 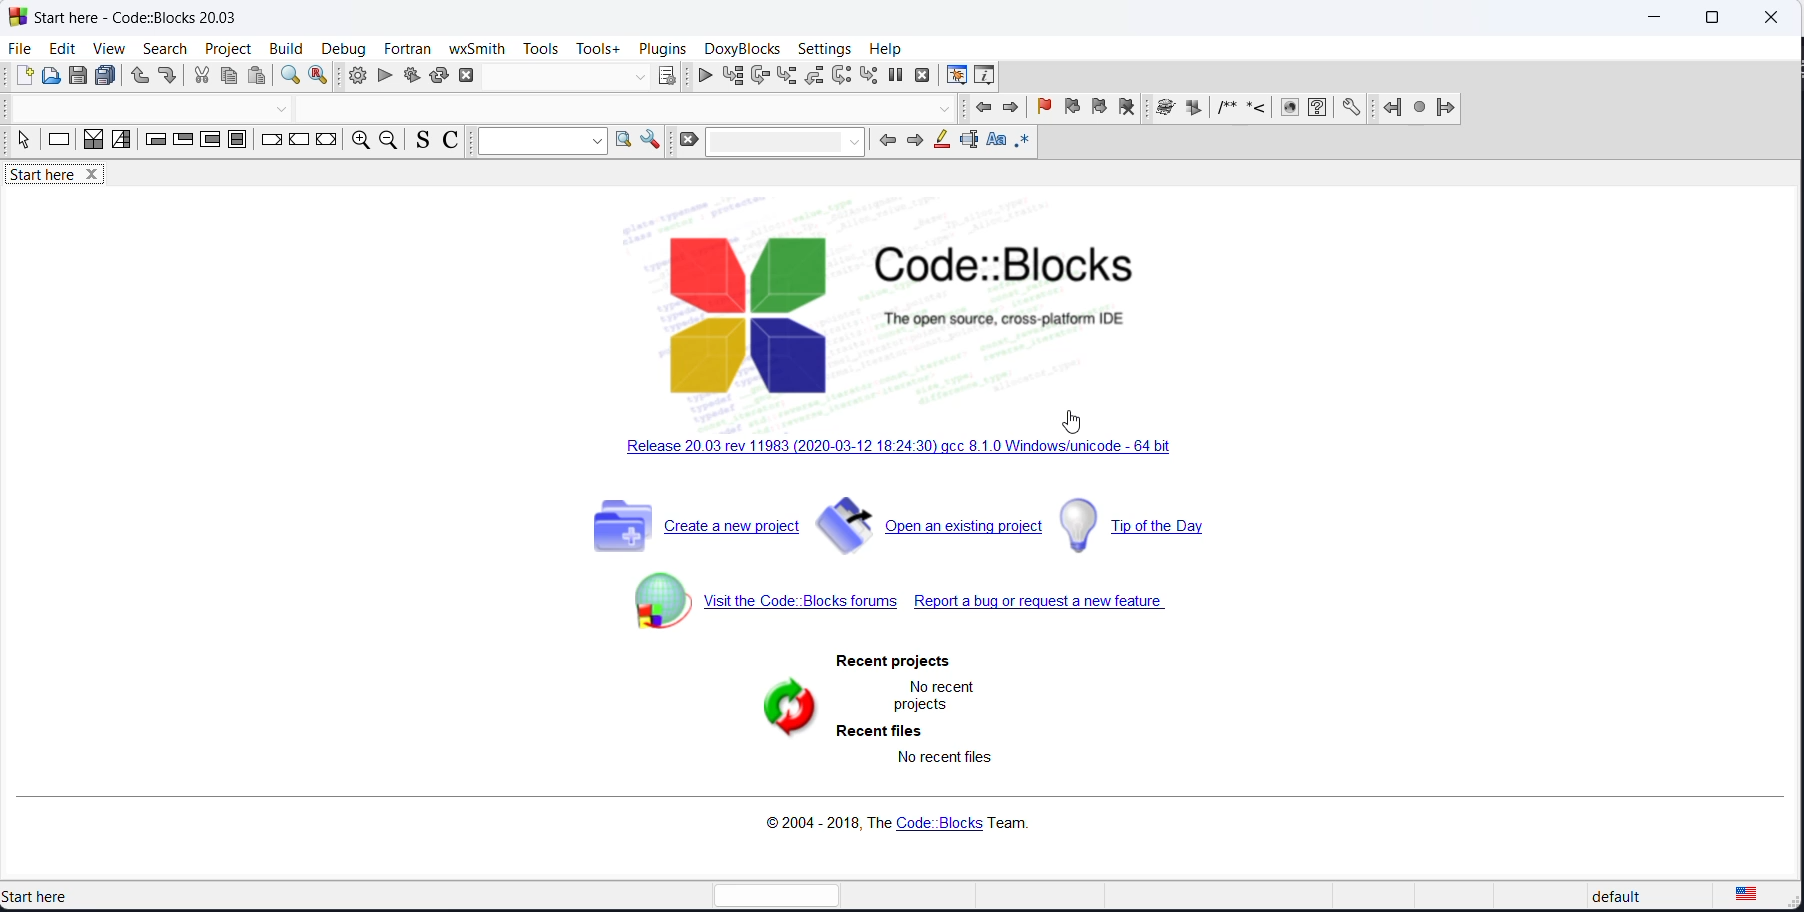 I want to click on continue debugging, so click(x=705, y=75).